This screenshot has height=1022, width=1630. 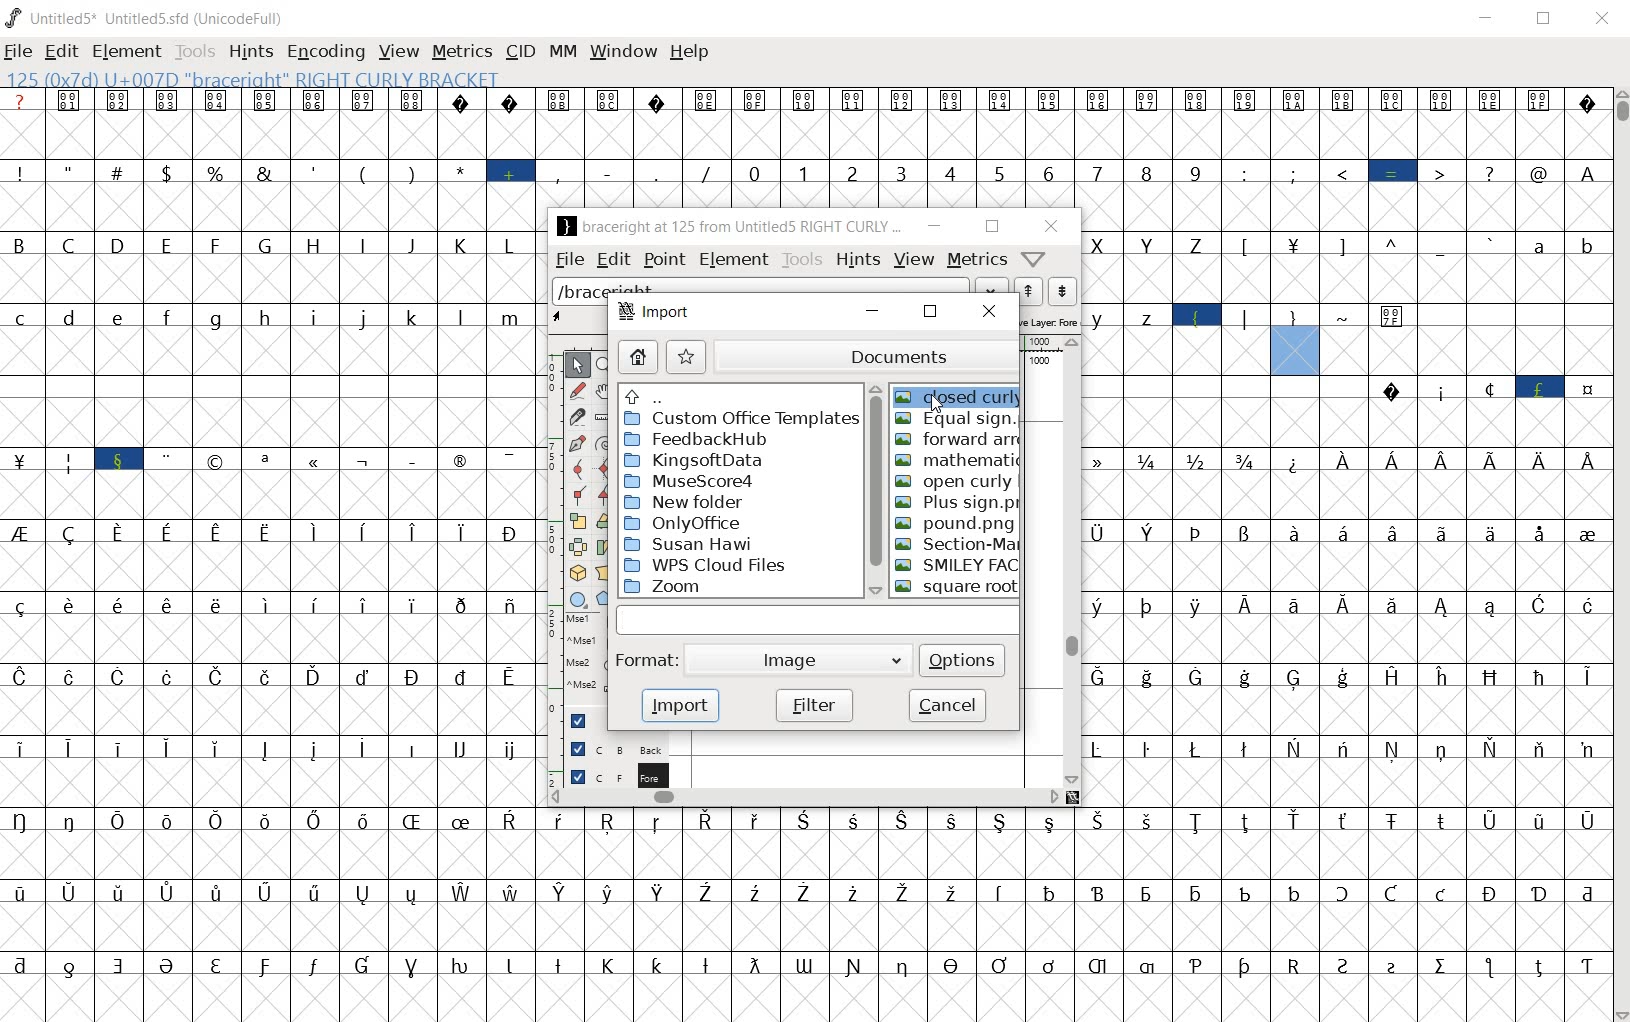 What do you see at coordinates (578, 494) in the screenshot?
I see `Add a corner point` at bounding box center [578, 494].